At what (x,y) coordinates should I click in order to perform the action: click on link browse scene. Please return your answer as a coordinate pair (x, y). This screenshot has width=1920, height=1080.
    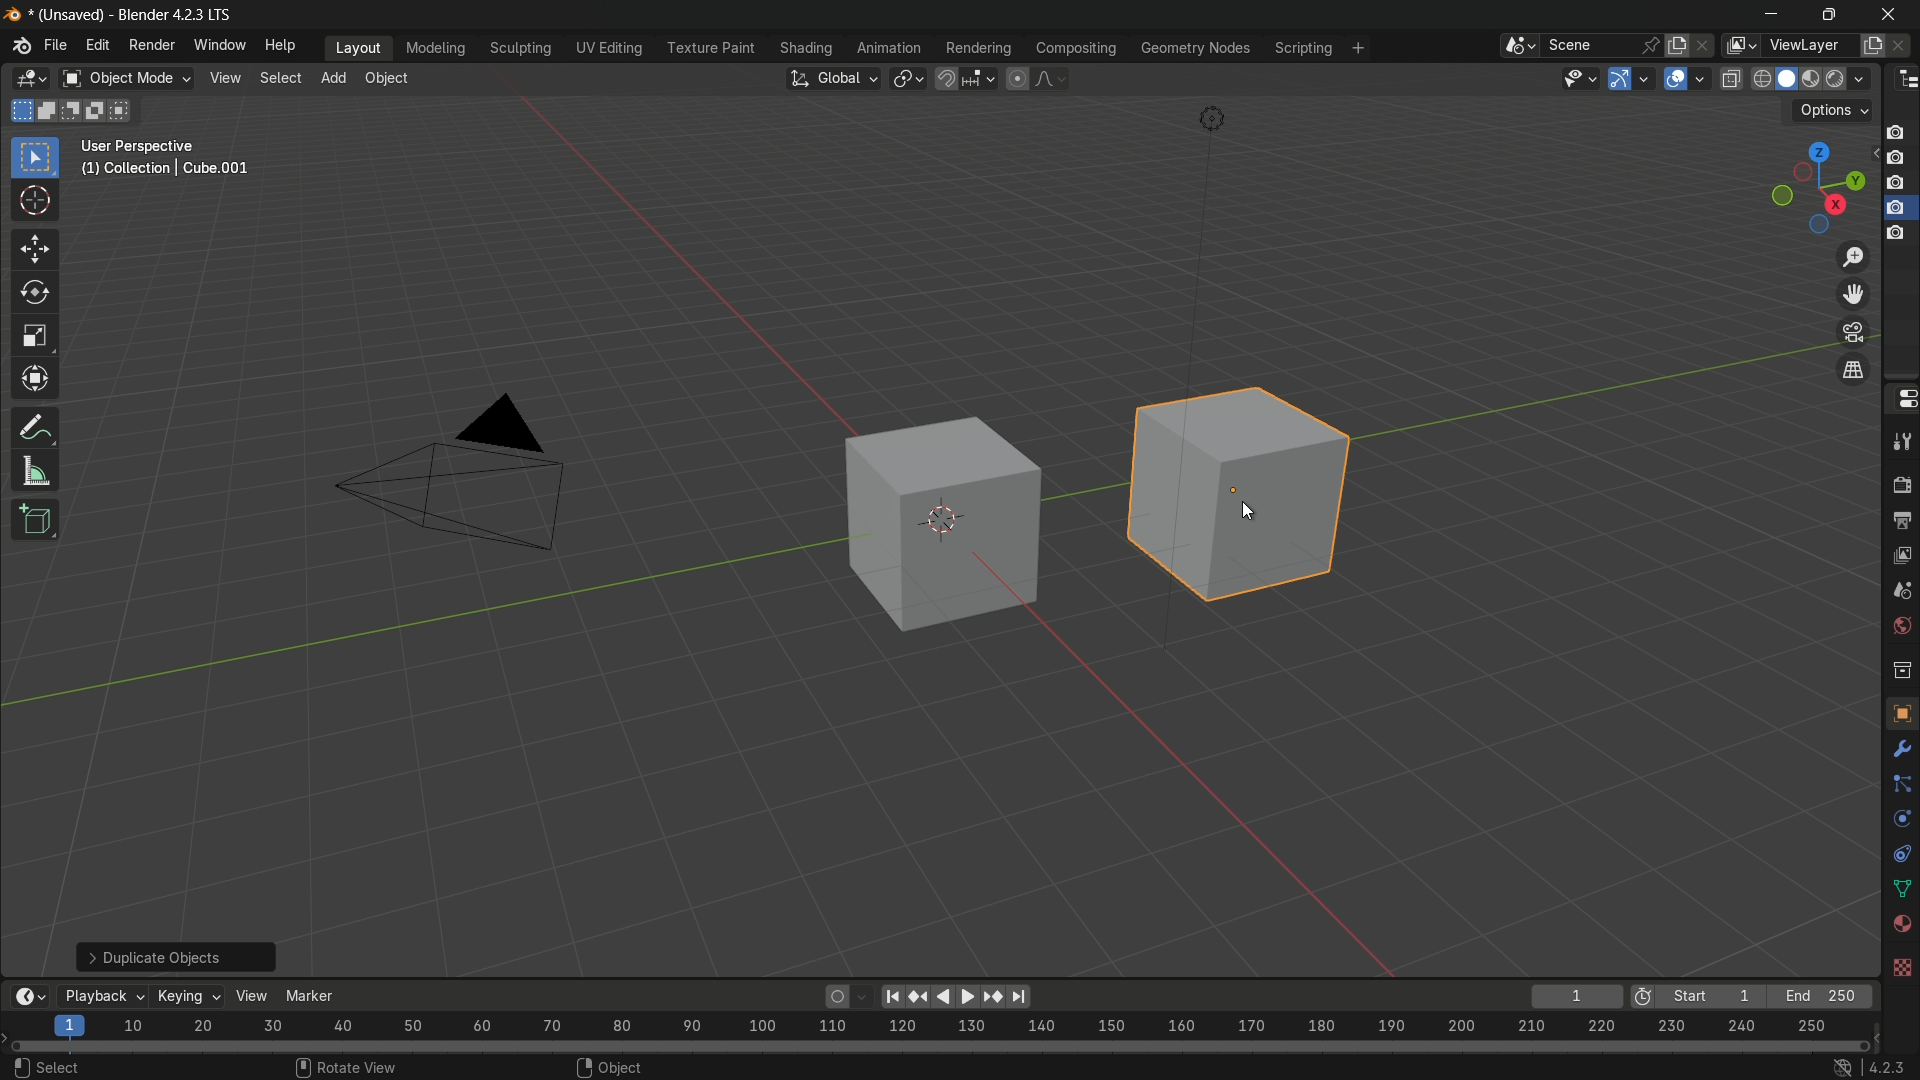
    Looking at the image, I should click on (1513, 45).